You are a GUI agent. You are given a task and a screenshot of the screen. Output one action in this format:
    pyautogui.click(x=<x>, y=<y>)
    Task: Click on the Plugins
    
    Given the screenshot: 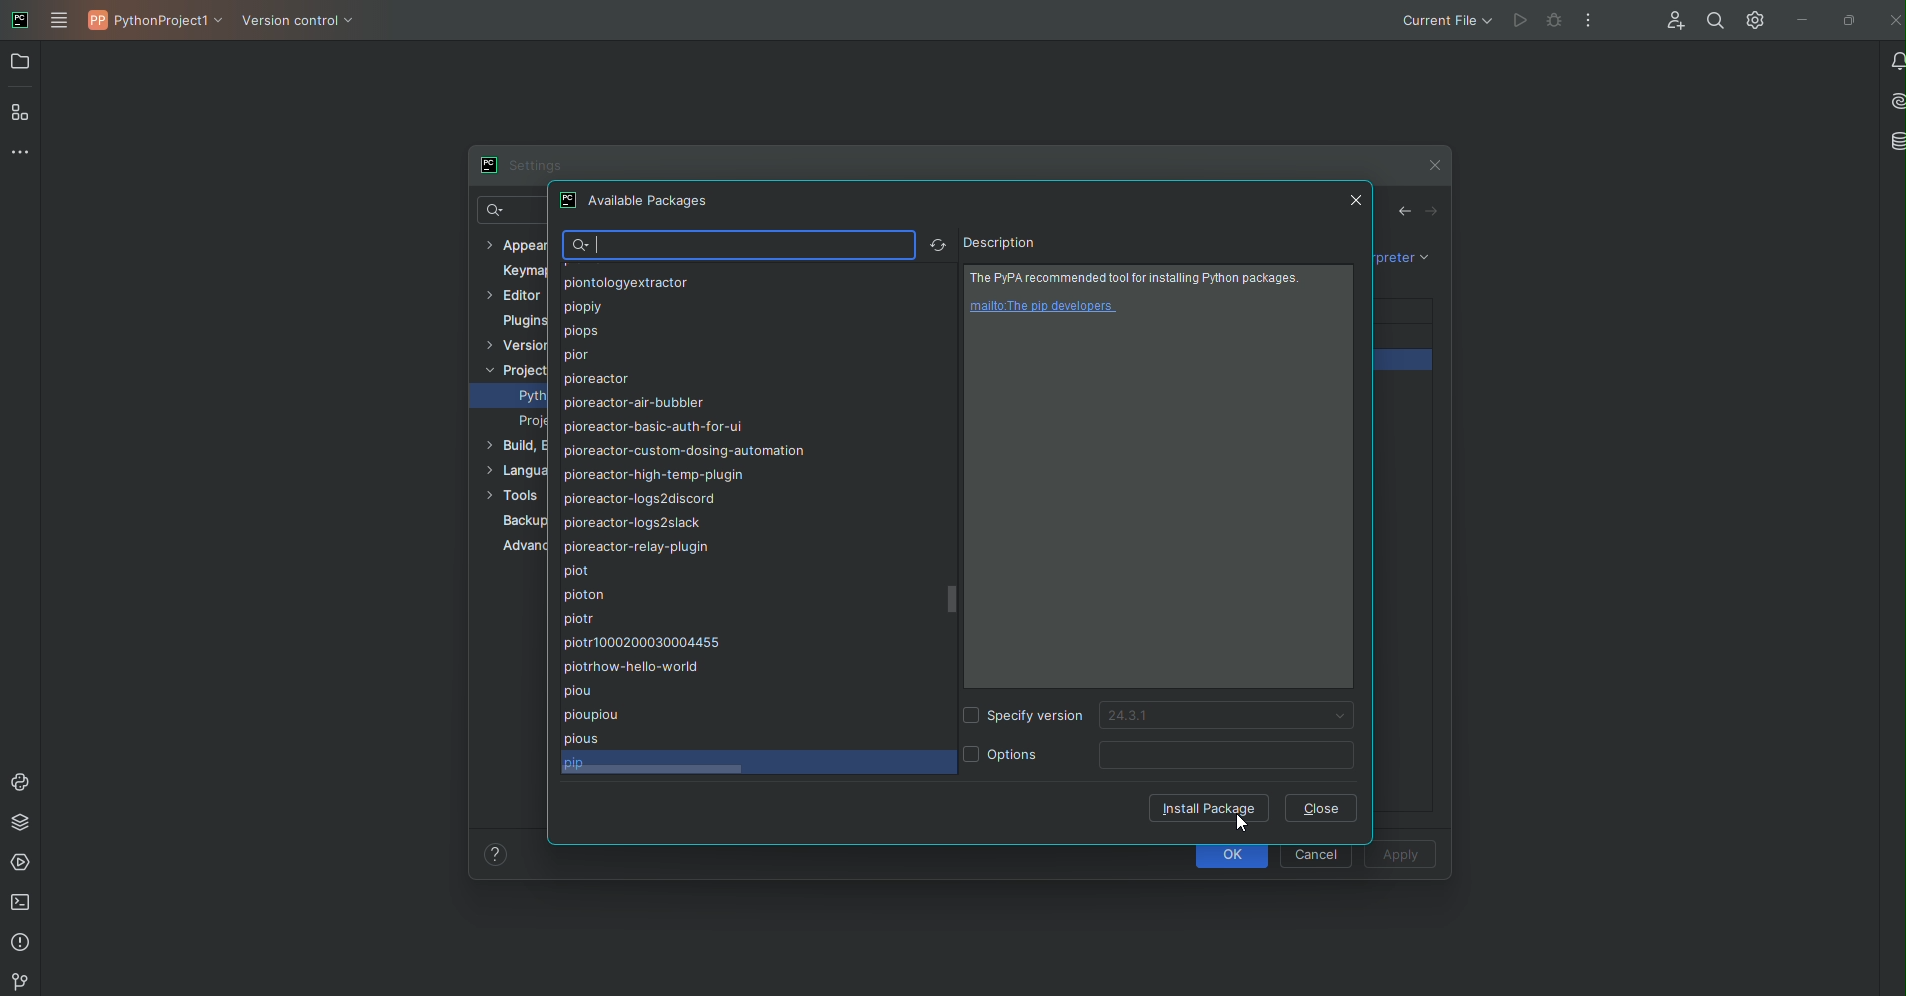 What is the action you would take?
    pyautogui.click(x=521, y=321)
    